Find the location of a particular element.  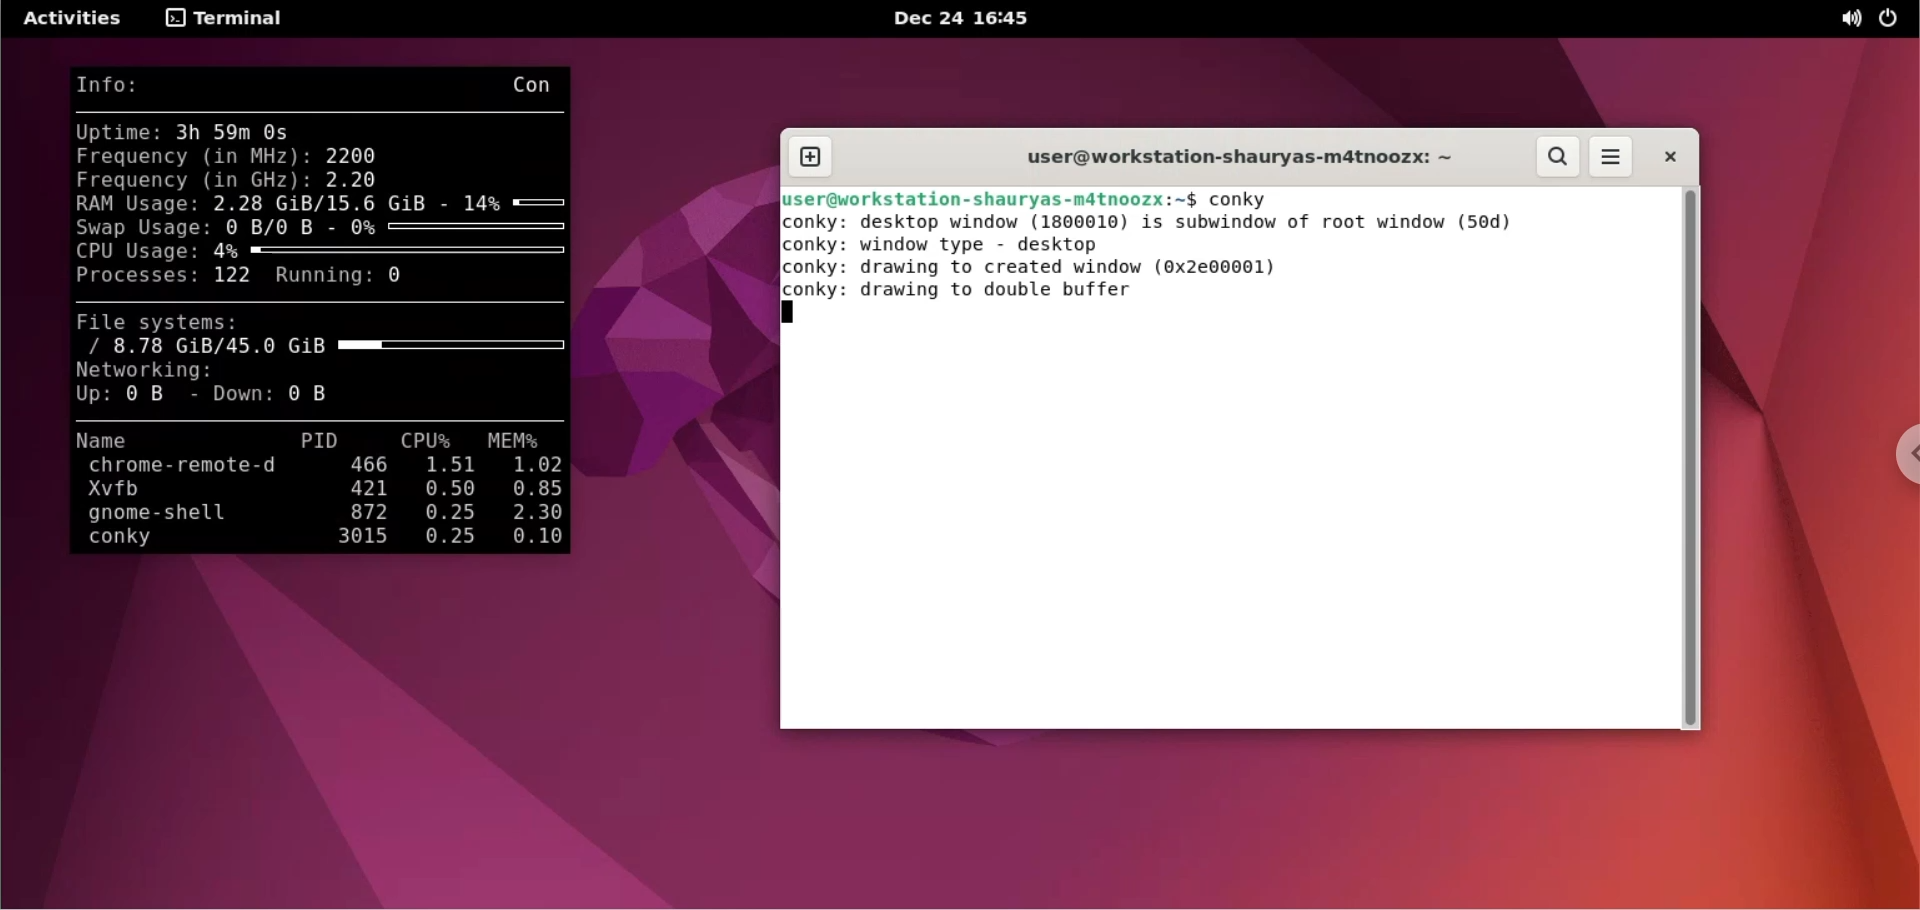

466 is located at coordinates (368, 463).